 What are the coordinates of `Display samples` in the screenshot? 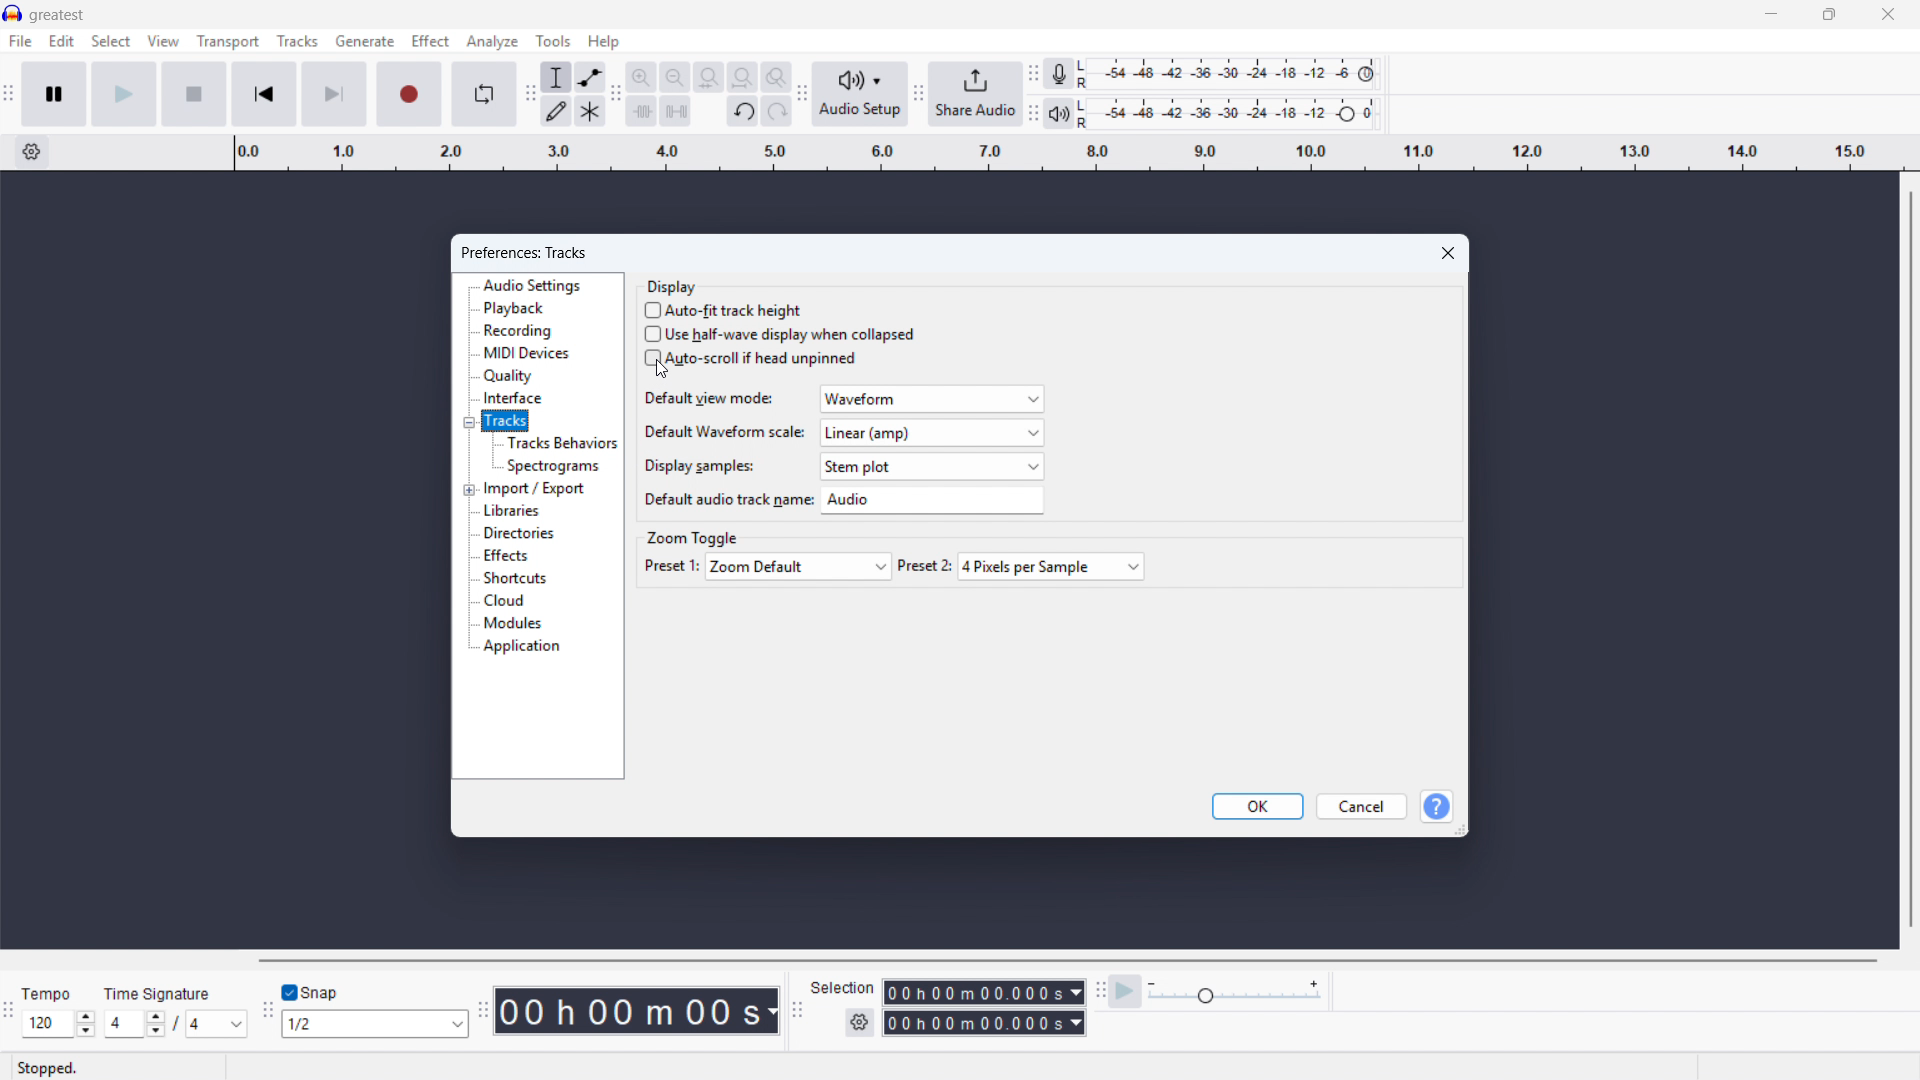 It's located at (695, 465).